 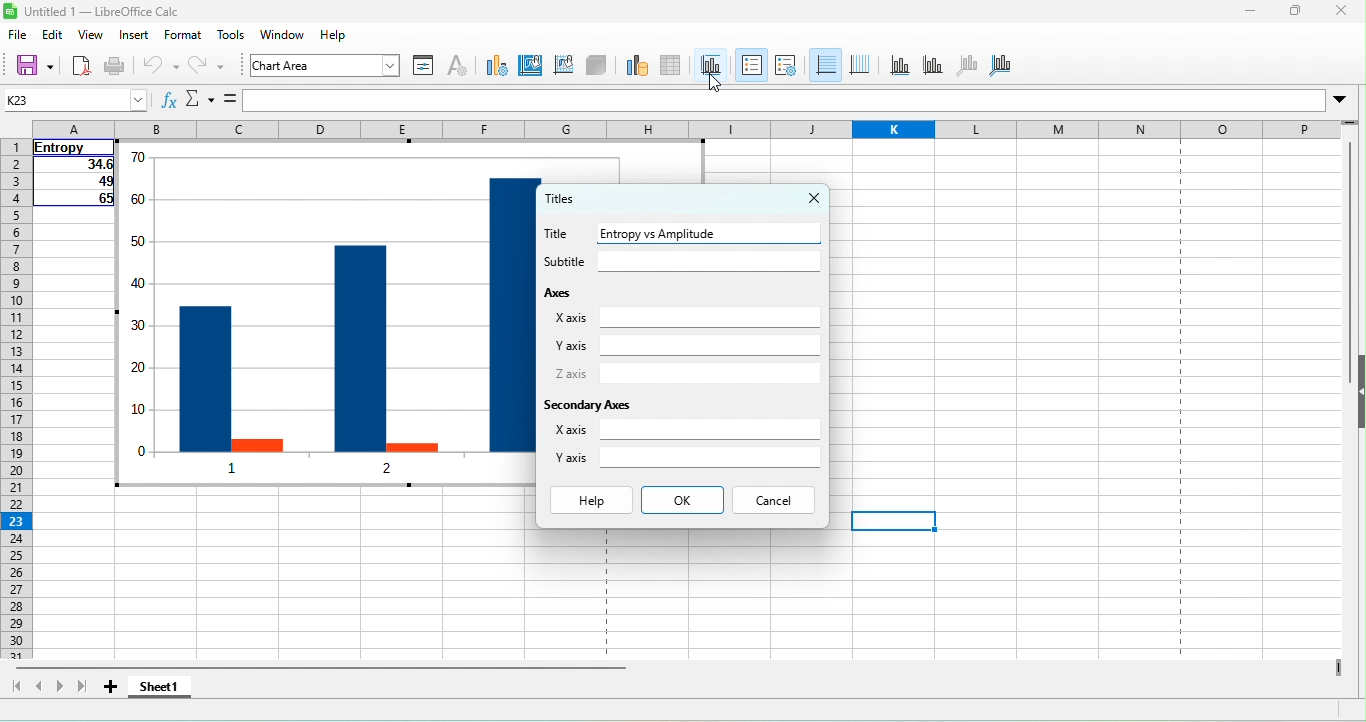 I want to click on 2, so click(x=381, y=472).